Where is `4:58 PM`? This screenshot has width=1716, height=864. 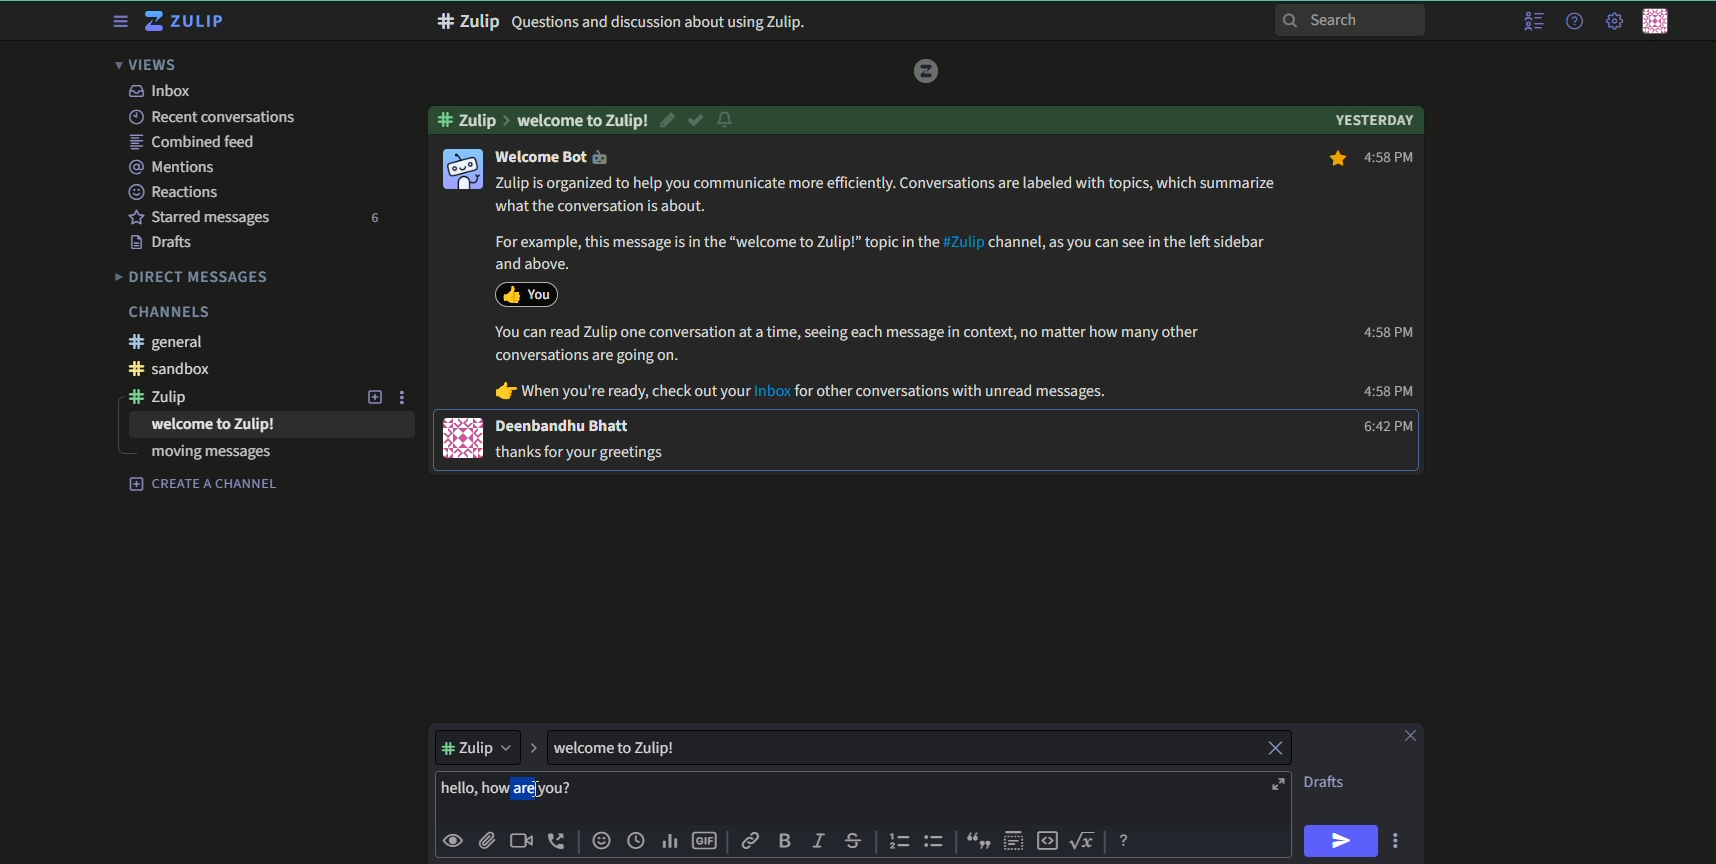
4:58 PM is located at coordinates (1371, 159).